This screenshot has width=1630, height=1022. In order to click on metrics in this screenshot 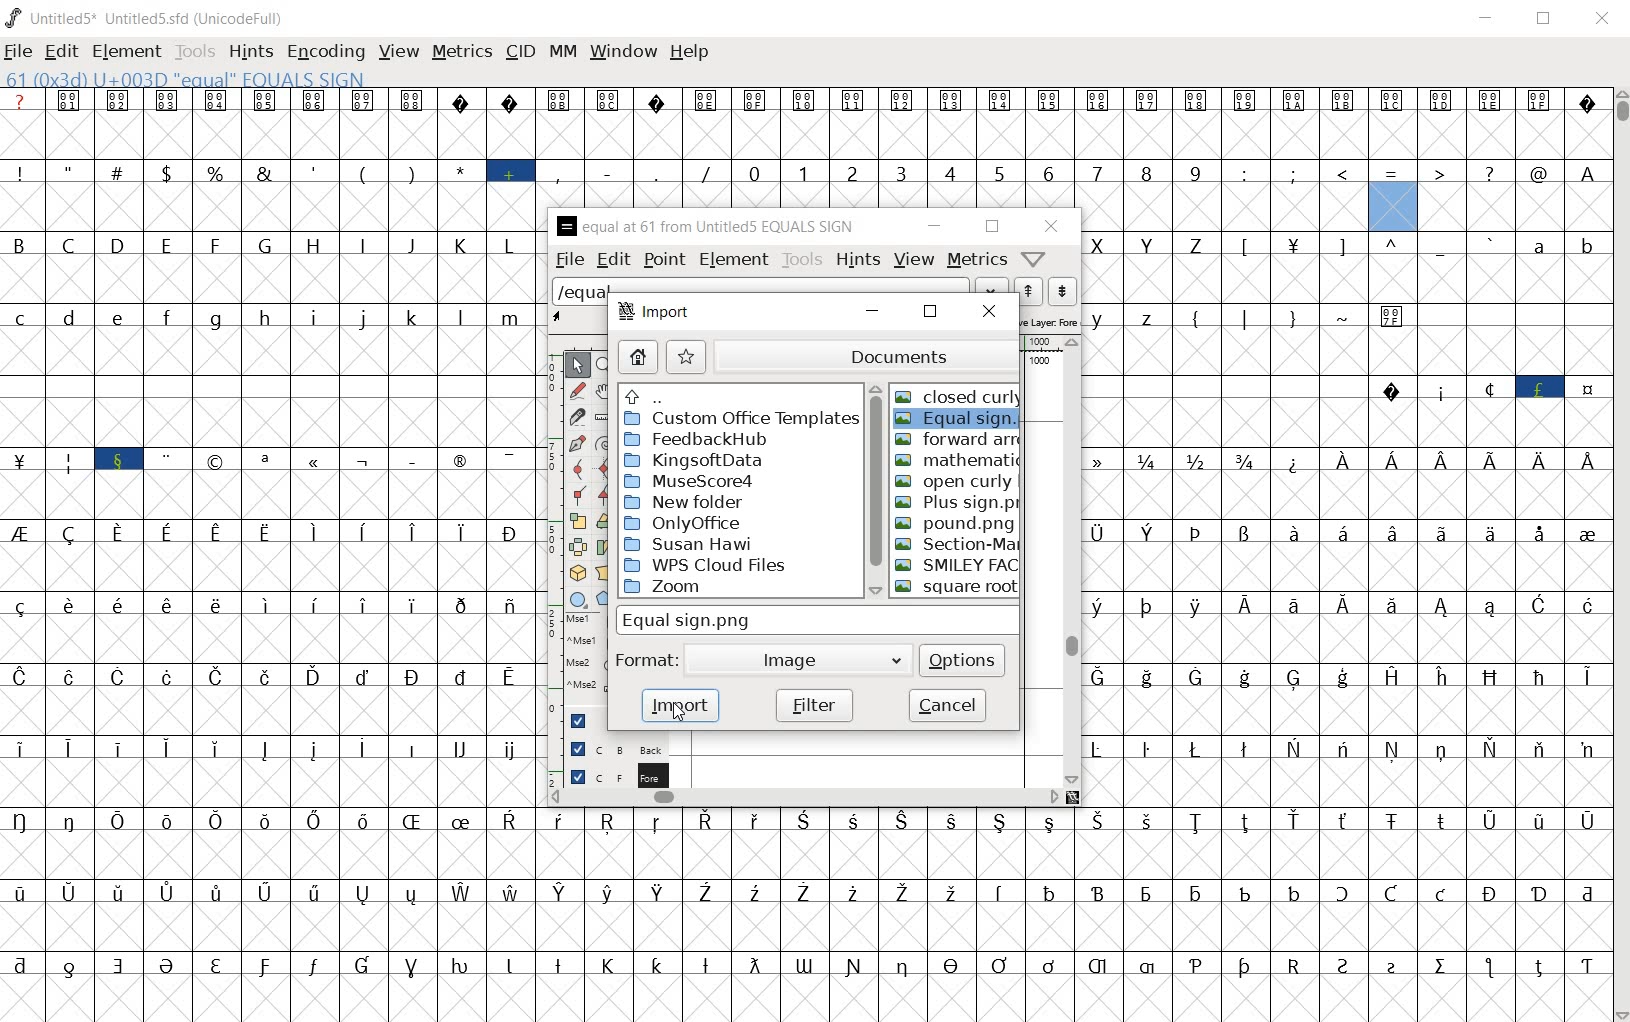, I will do `click(461, 52)`.